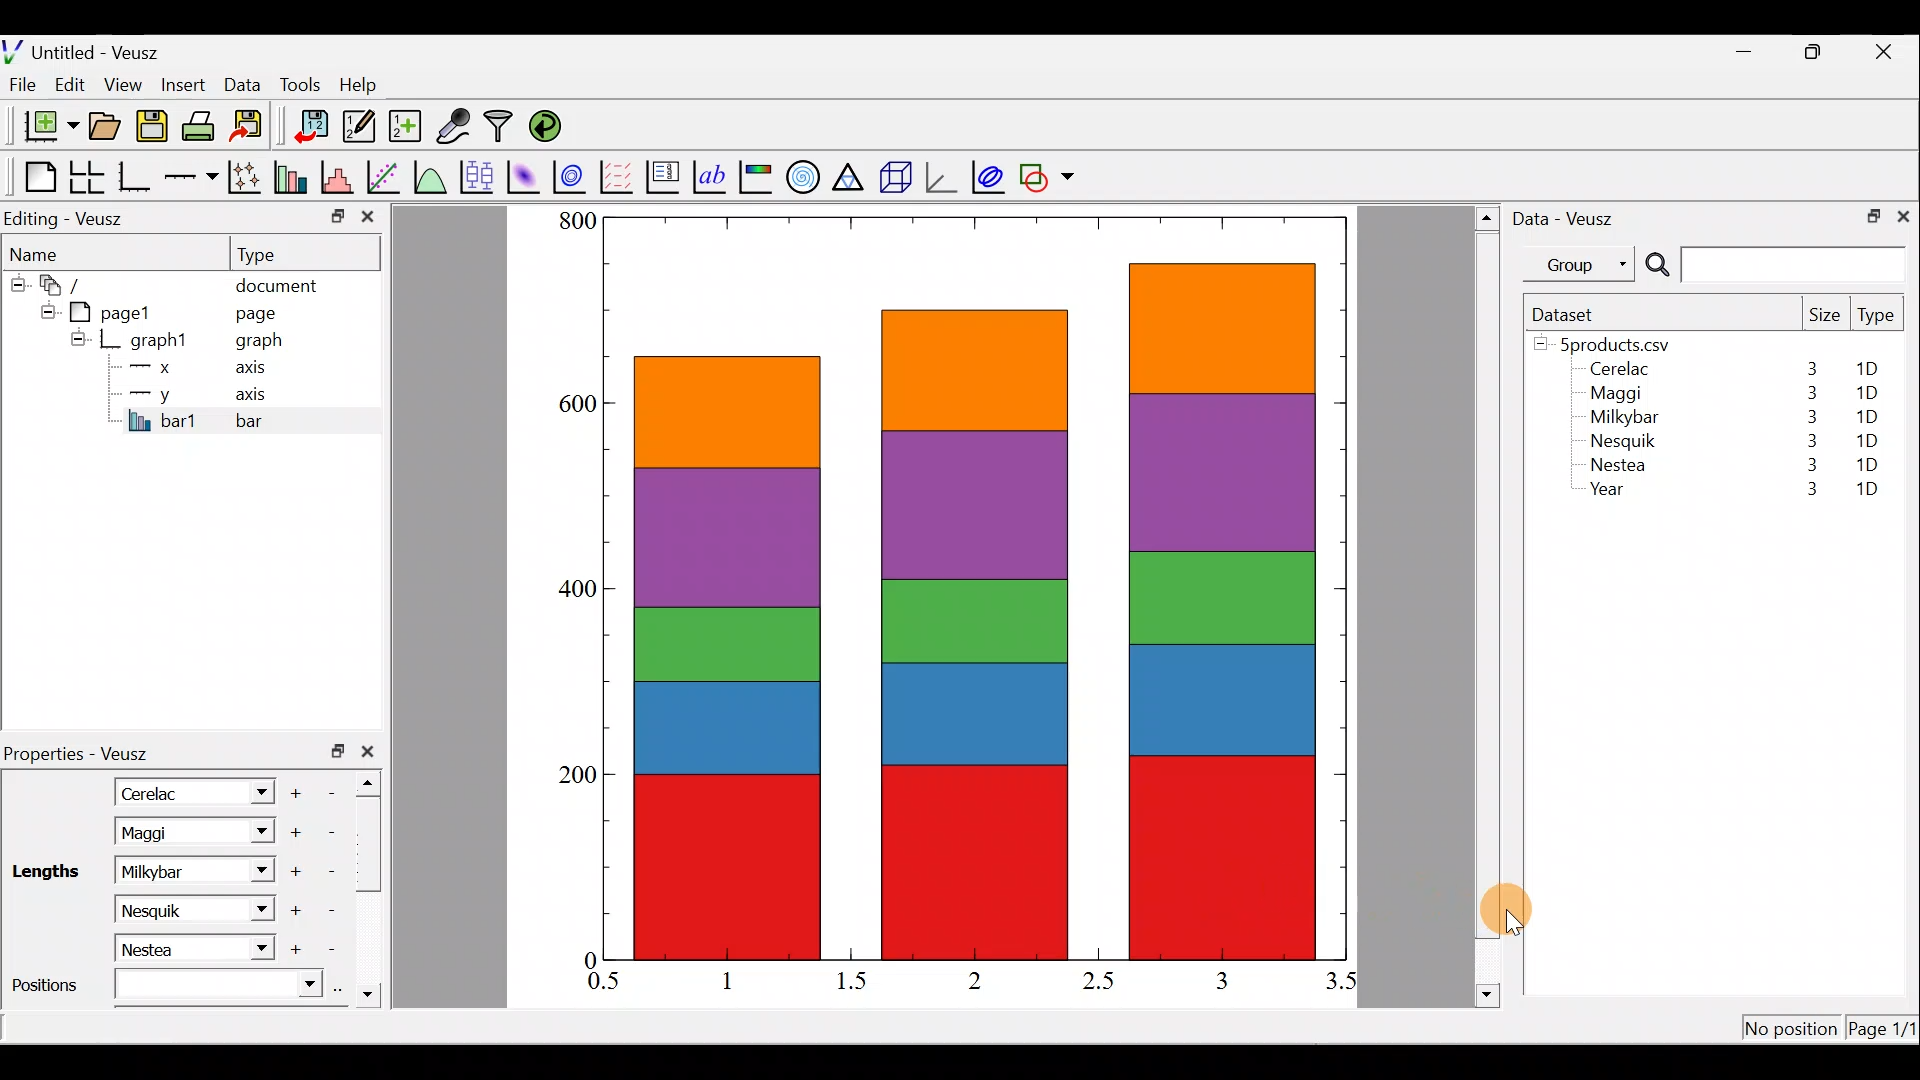  Describe the element at coordinates (85, 754) in the screenshot. I see `Properties - Veusz` at that location.